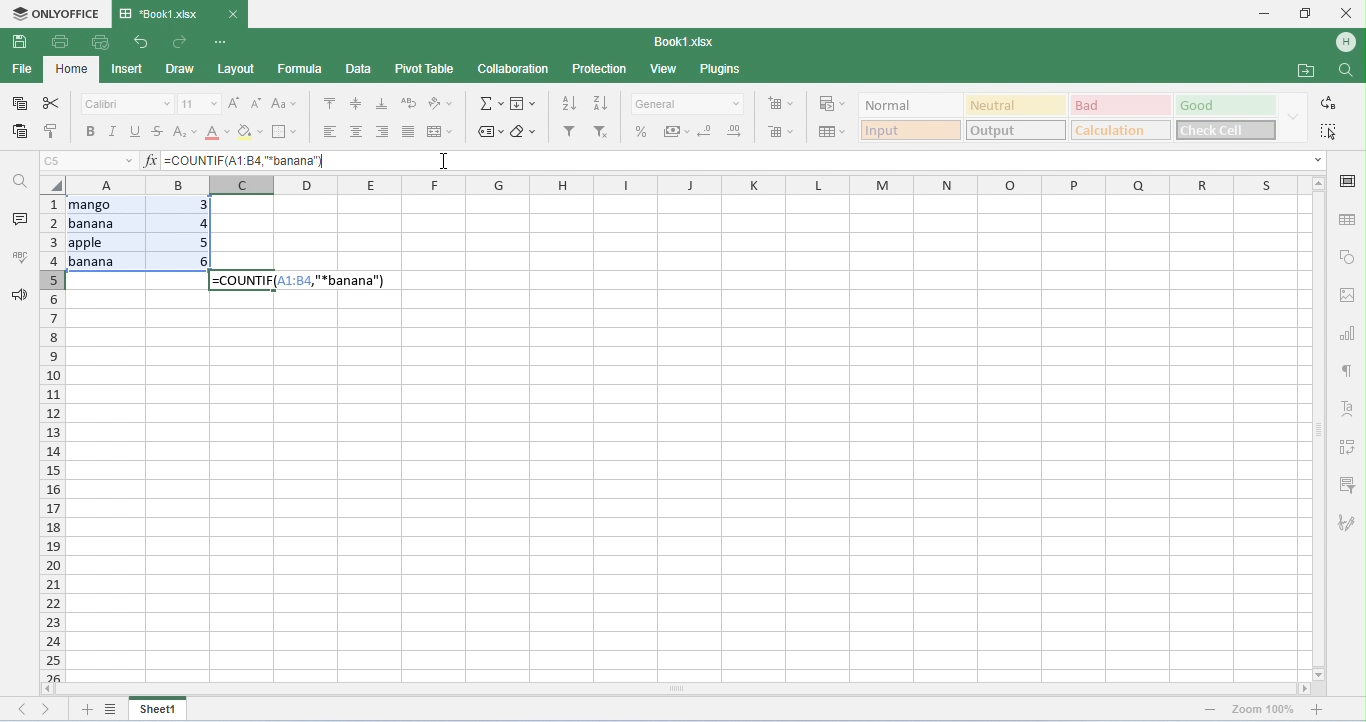 The image size is (1366, 722). Describe the element at coordinates (287, 131) in the screenshot. I see `border` at that location.